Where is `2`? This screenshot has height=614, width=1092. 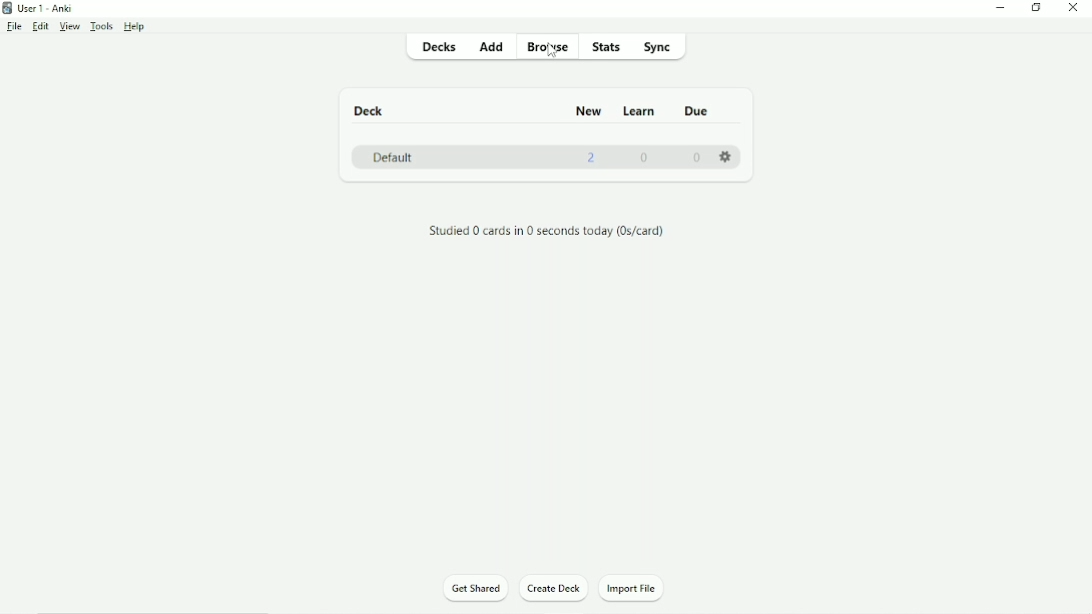 2 is located at coordinates (592, 159).